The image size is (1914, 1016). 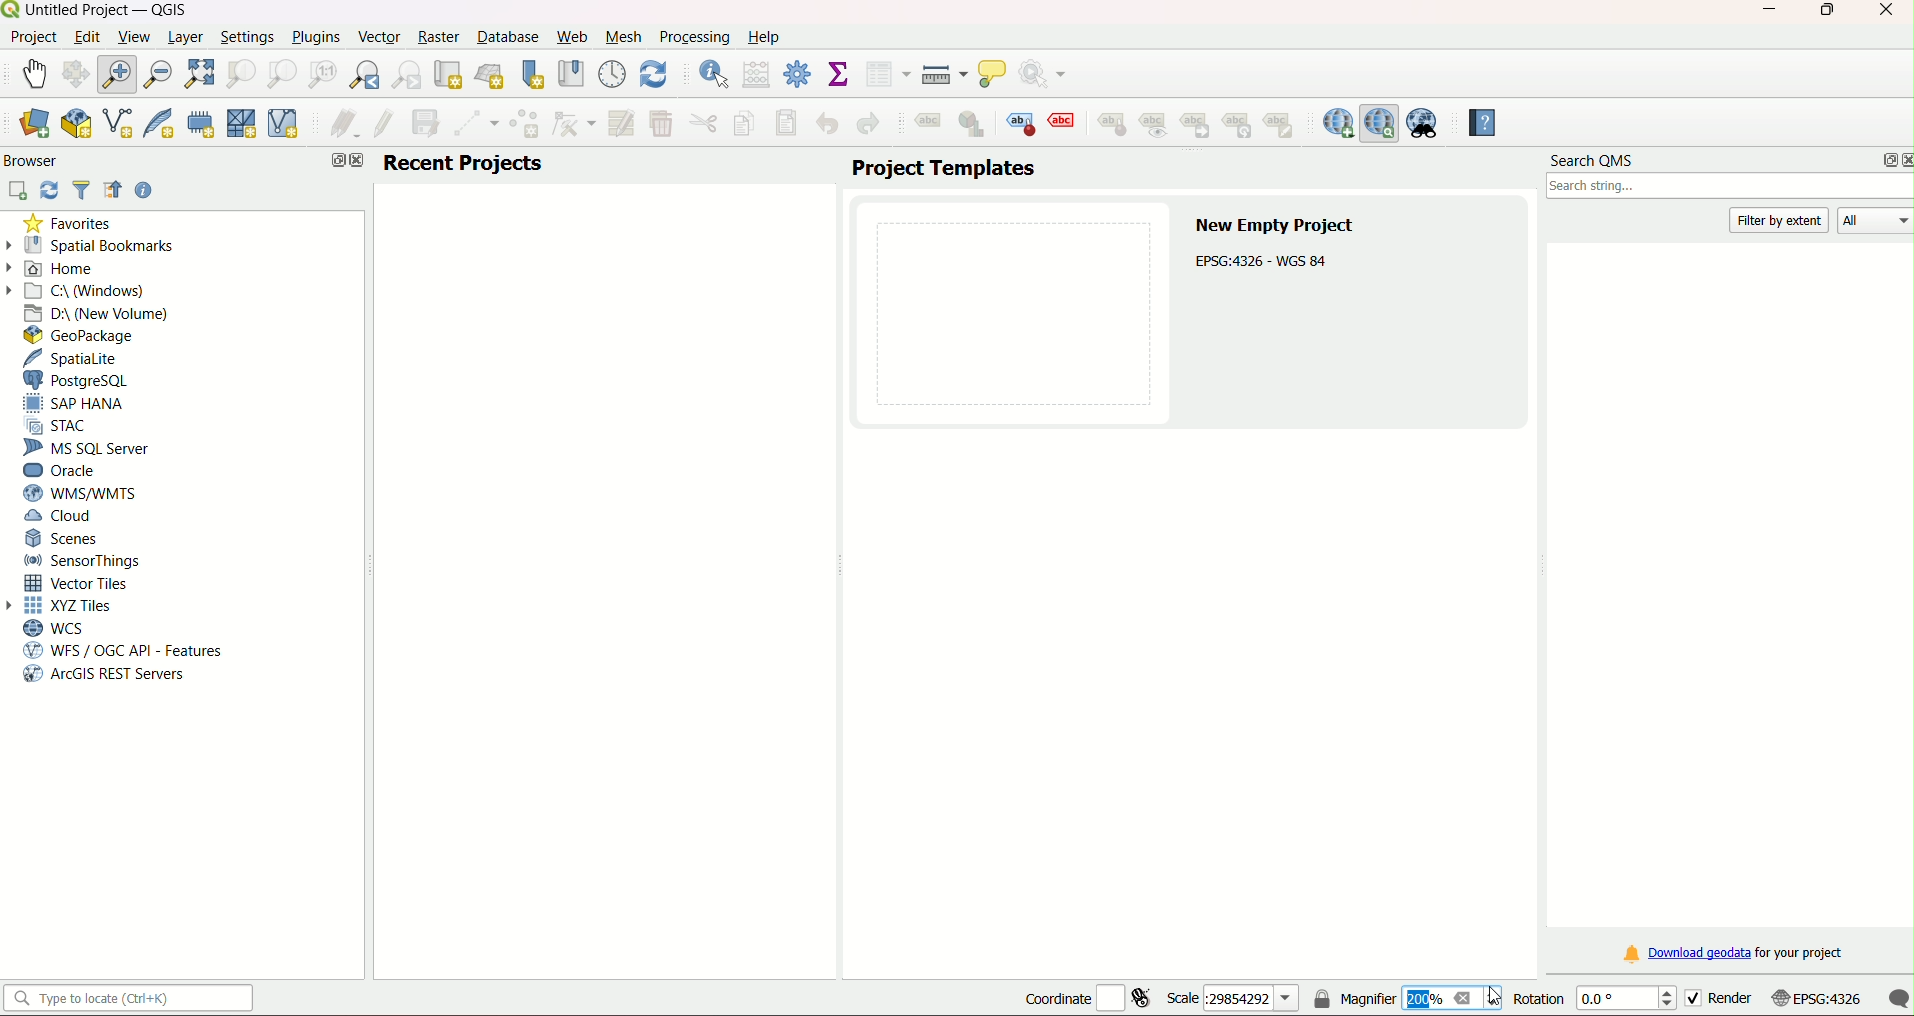 I want to click on help, so click(x=766, y=37).